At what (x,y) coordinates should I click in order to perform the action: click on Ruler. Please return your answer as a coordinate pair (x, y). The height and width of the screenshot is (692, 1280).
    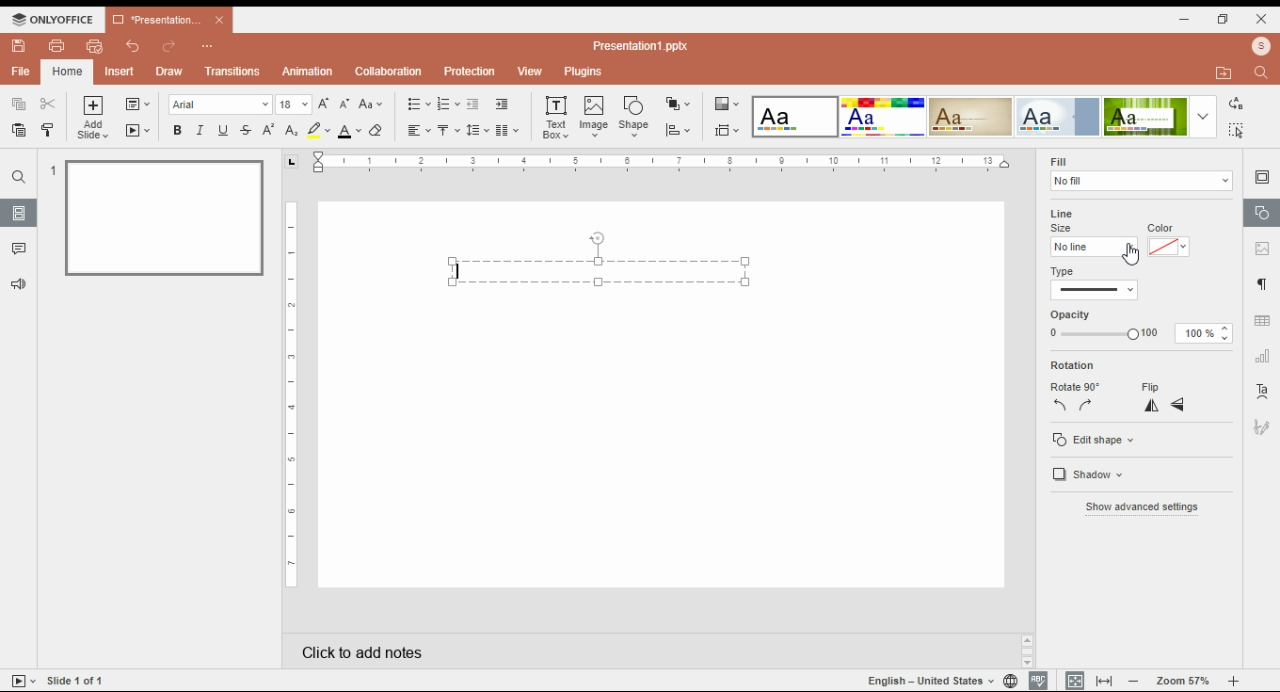
    Looking at the image, I should click on (291, 394).